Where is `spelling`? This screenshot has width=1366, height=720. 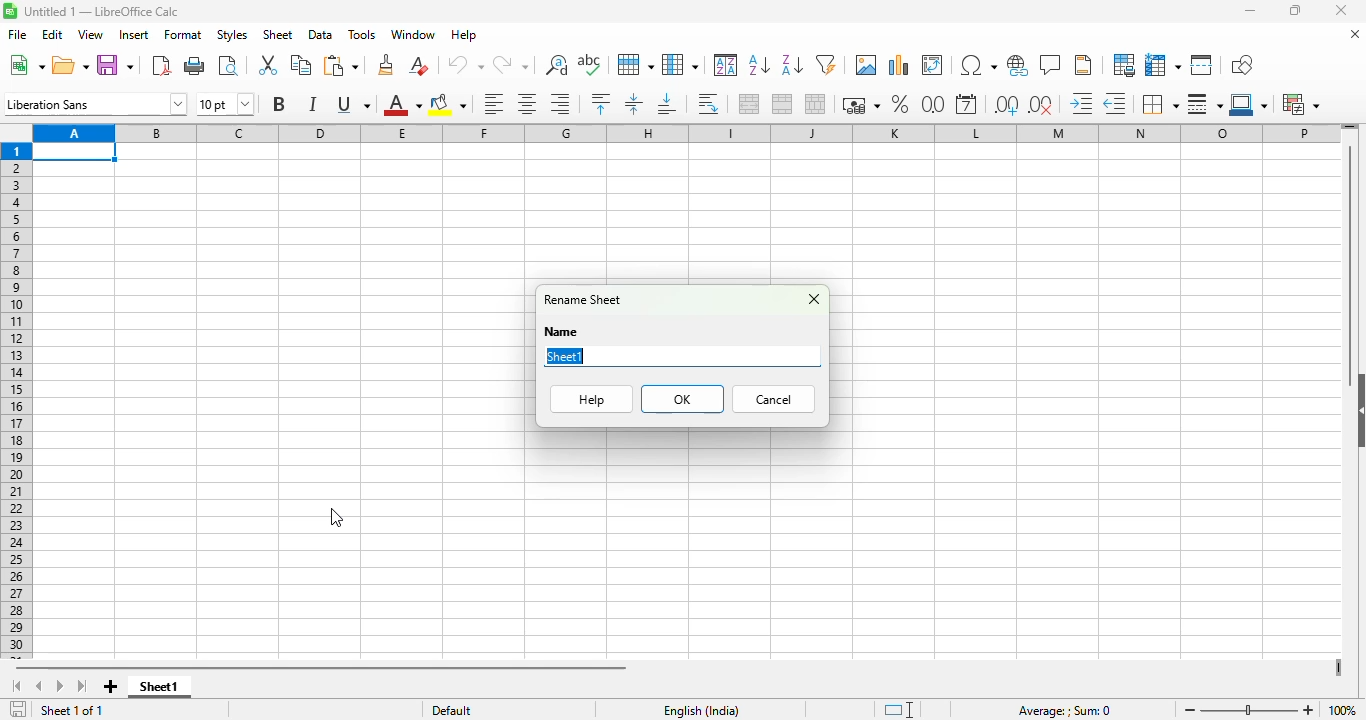
spelling is located at coordinates (589, 64).